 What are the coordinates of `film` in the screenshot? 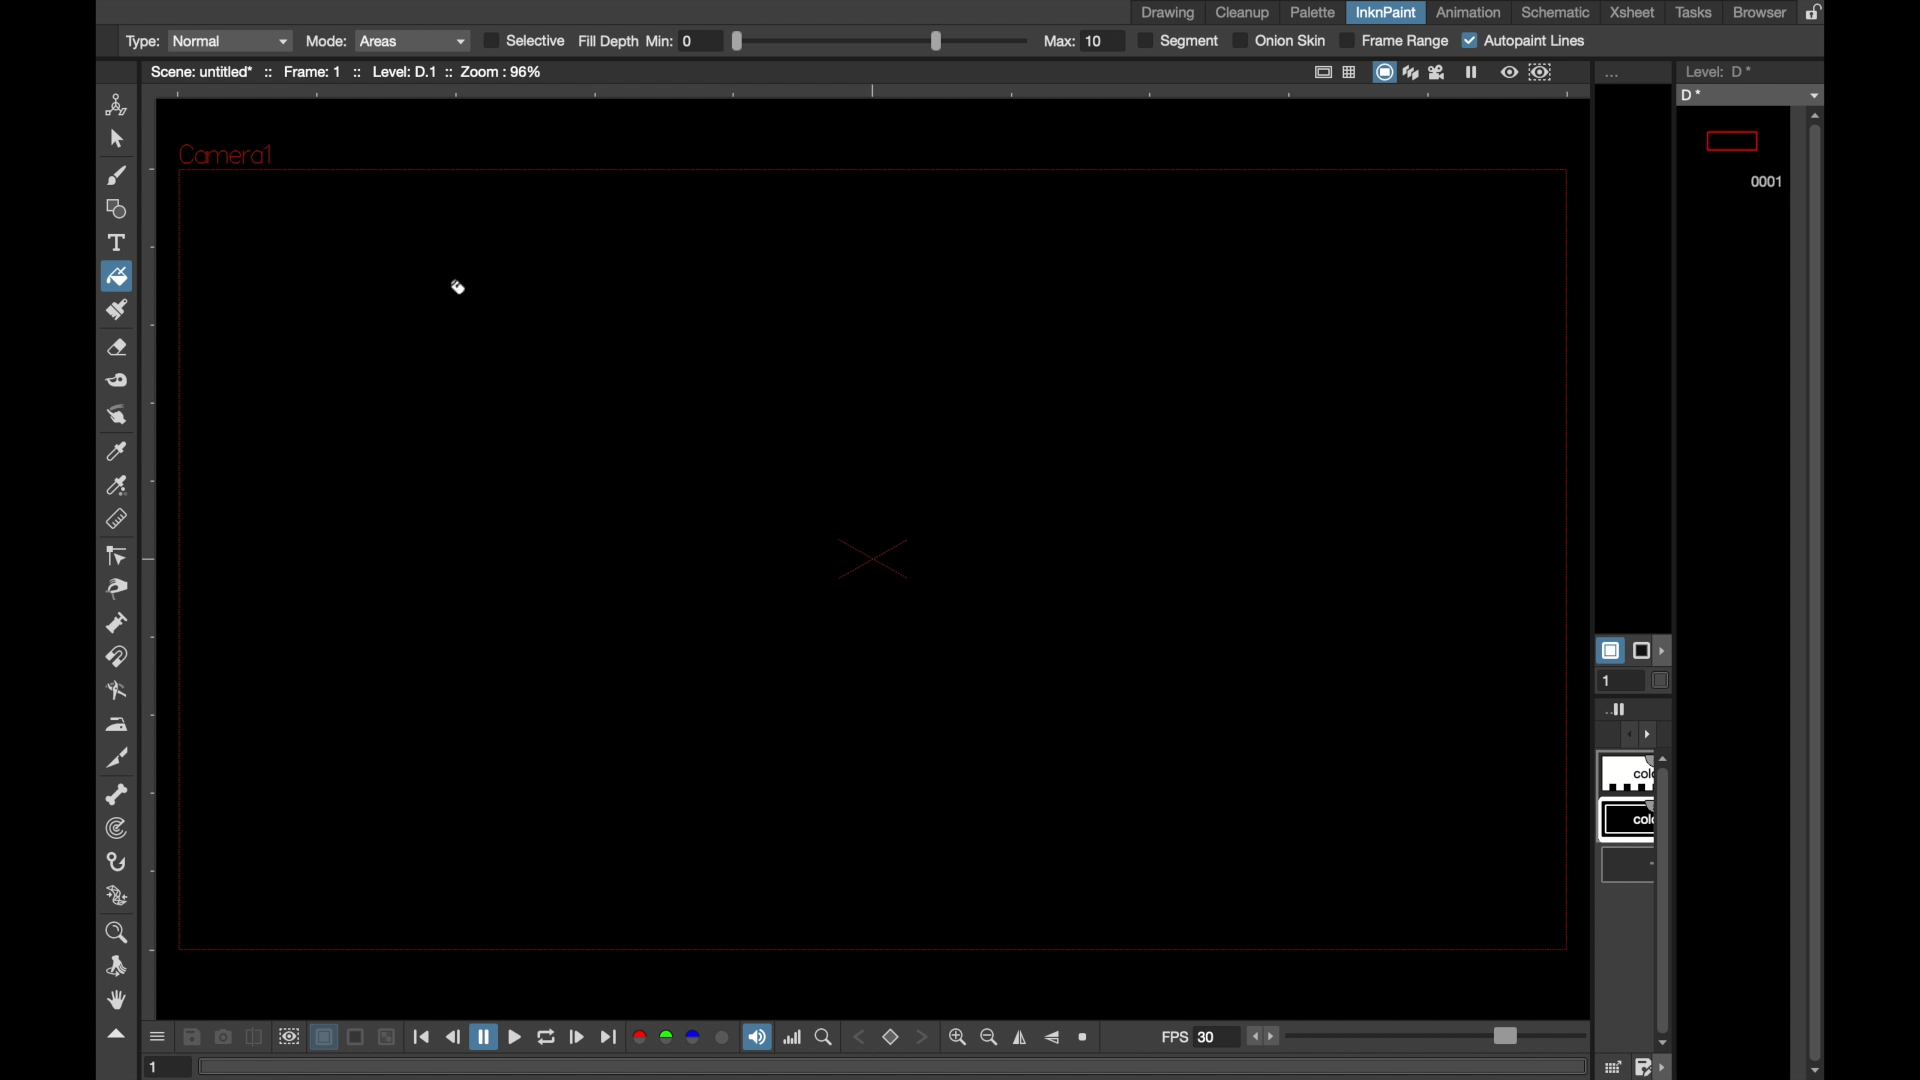 It's located at (1441, 72).